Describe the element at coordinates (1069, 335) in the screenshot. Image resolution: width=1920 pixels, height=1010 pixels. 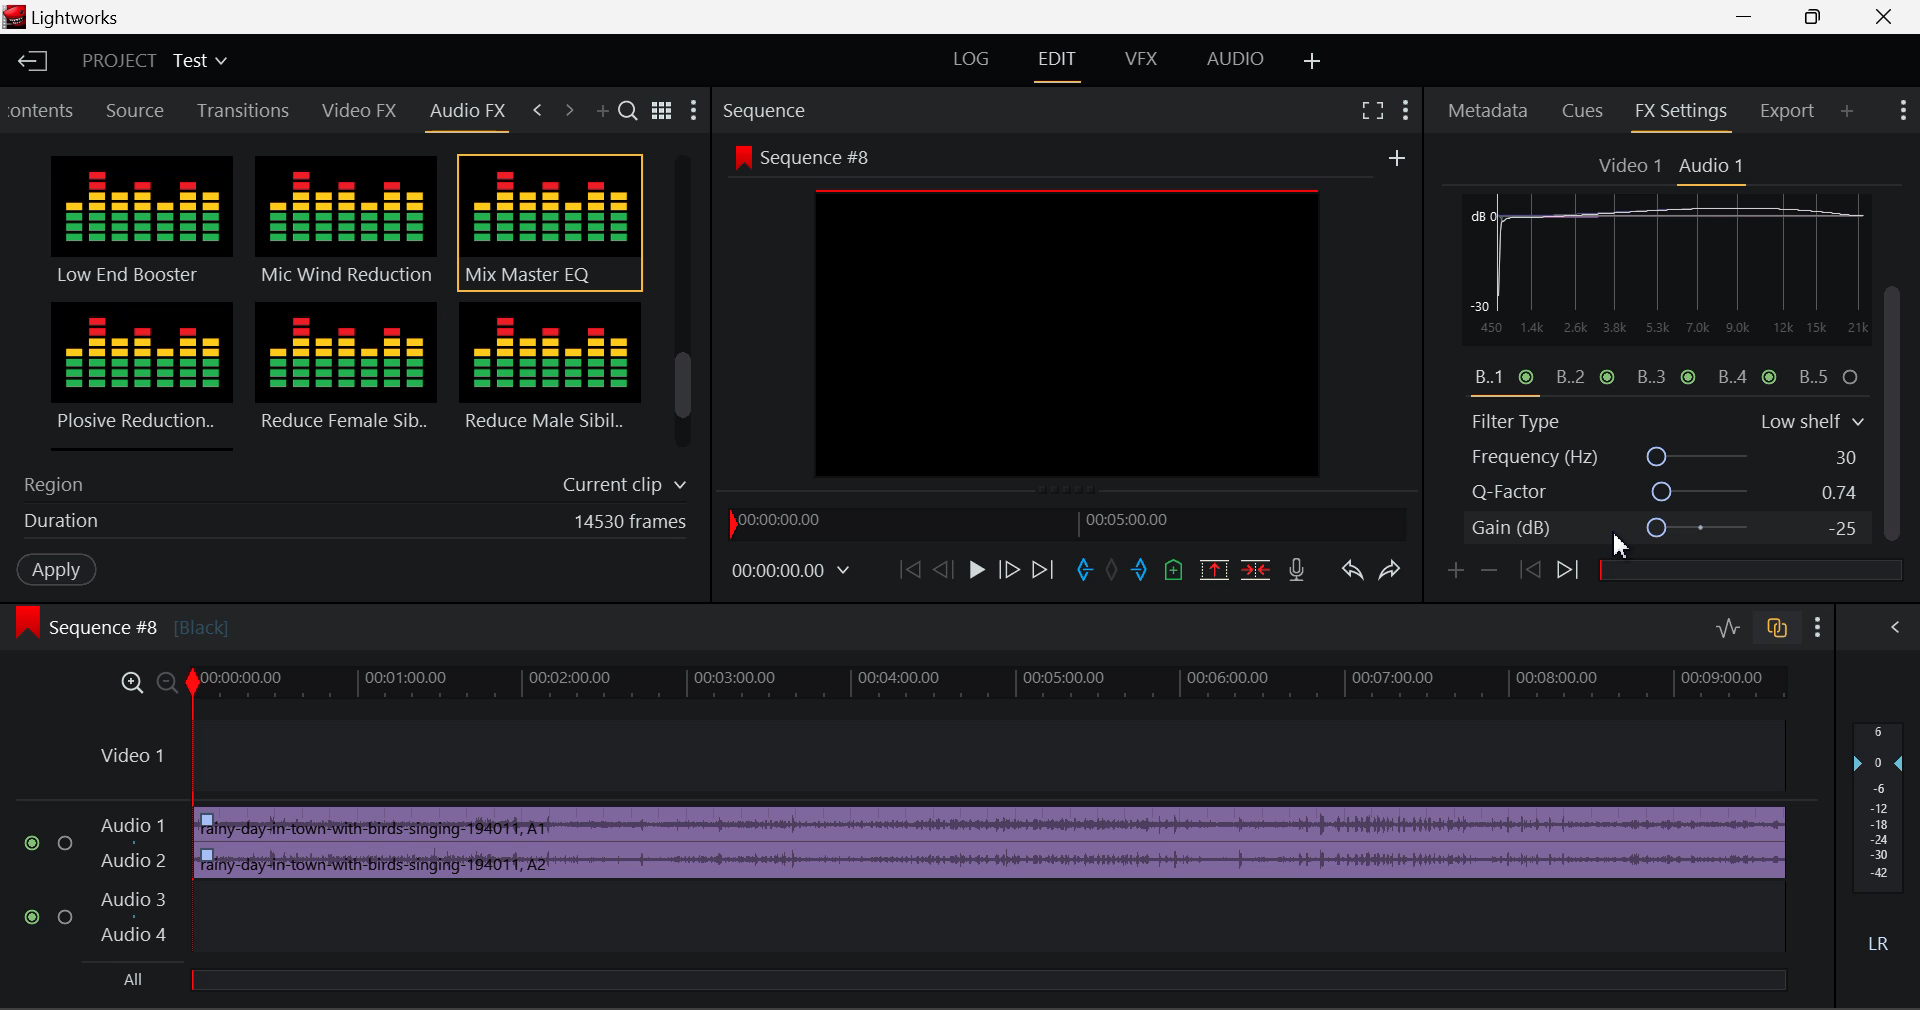
I see `preview` at that location.